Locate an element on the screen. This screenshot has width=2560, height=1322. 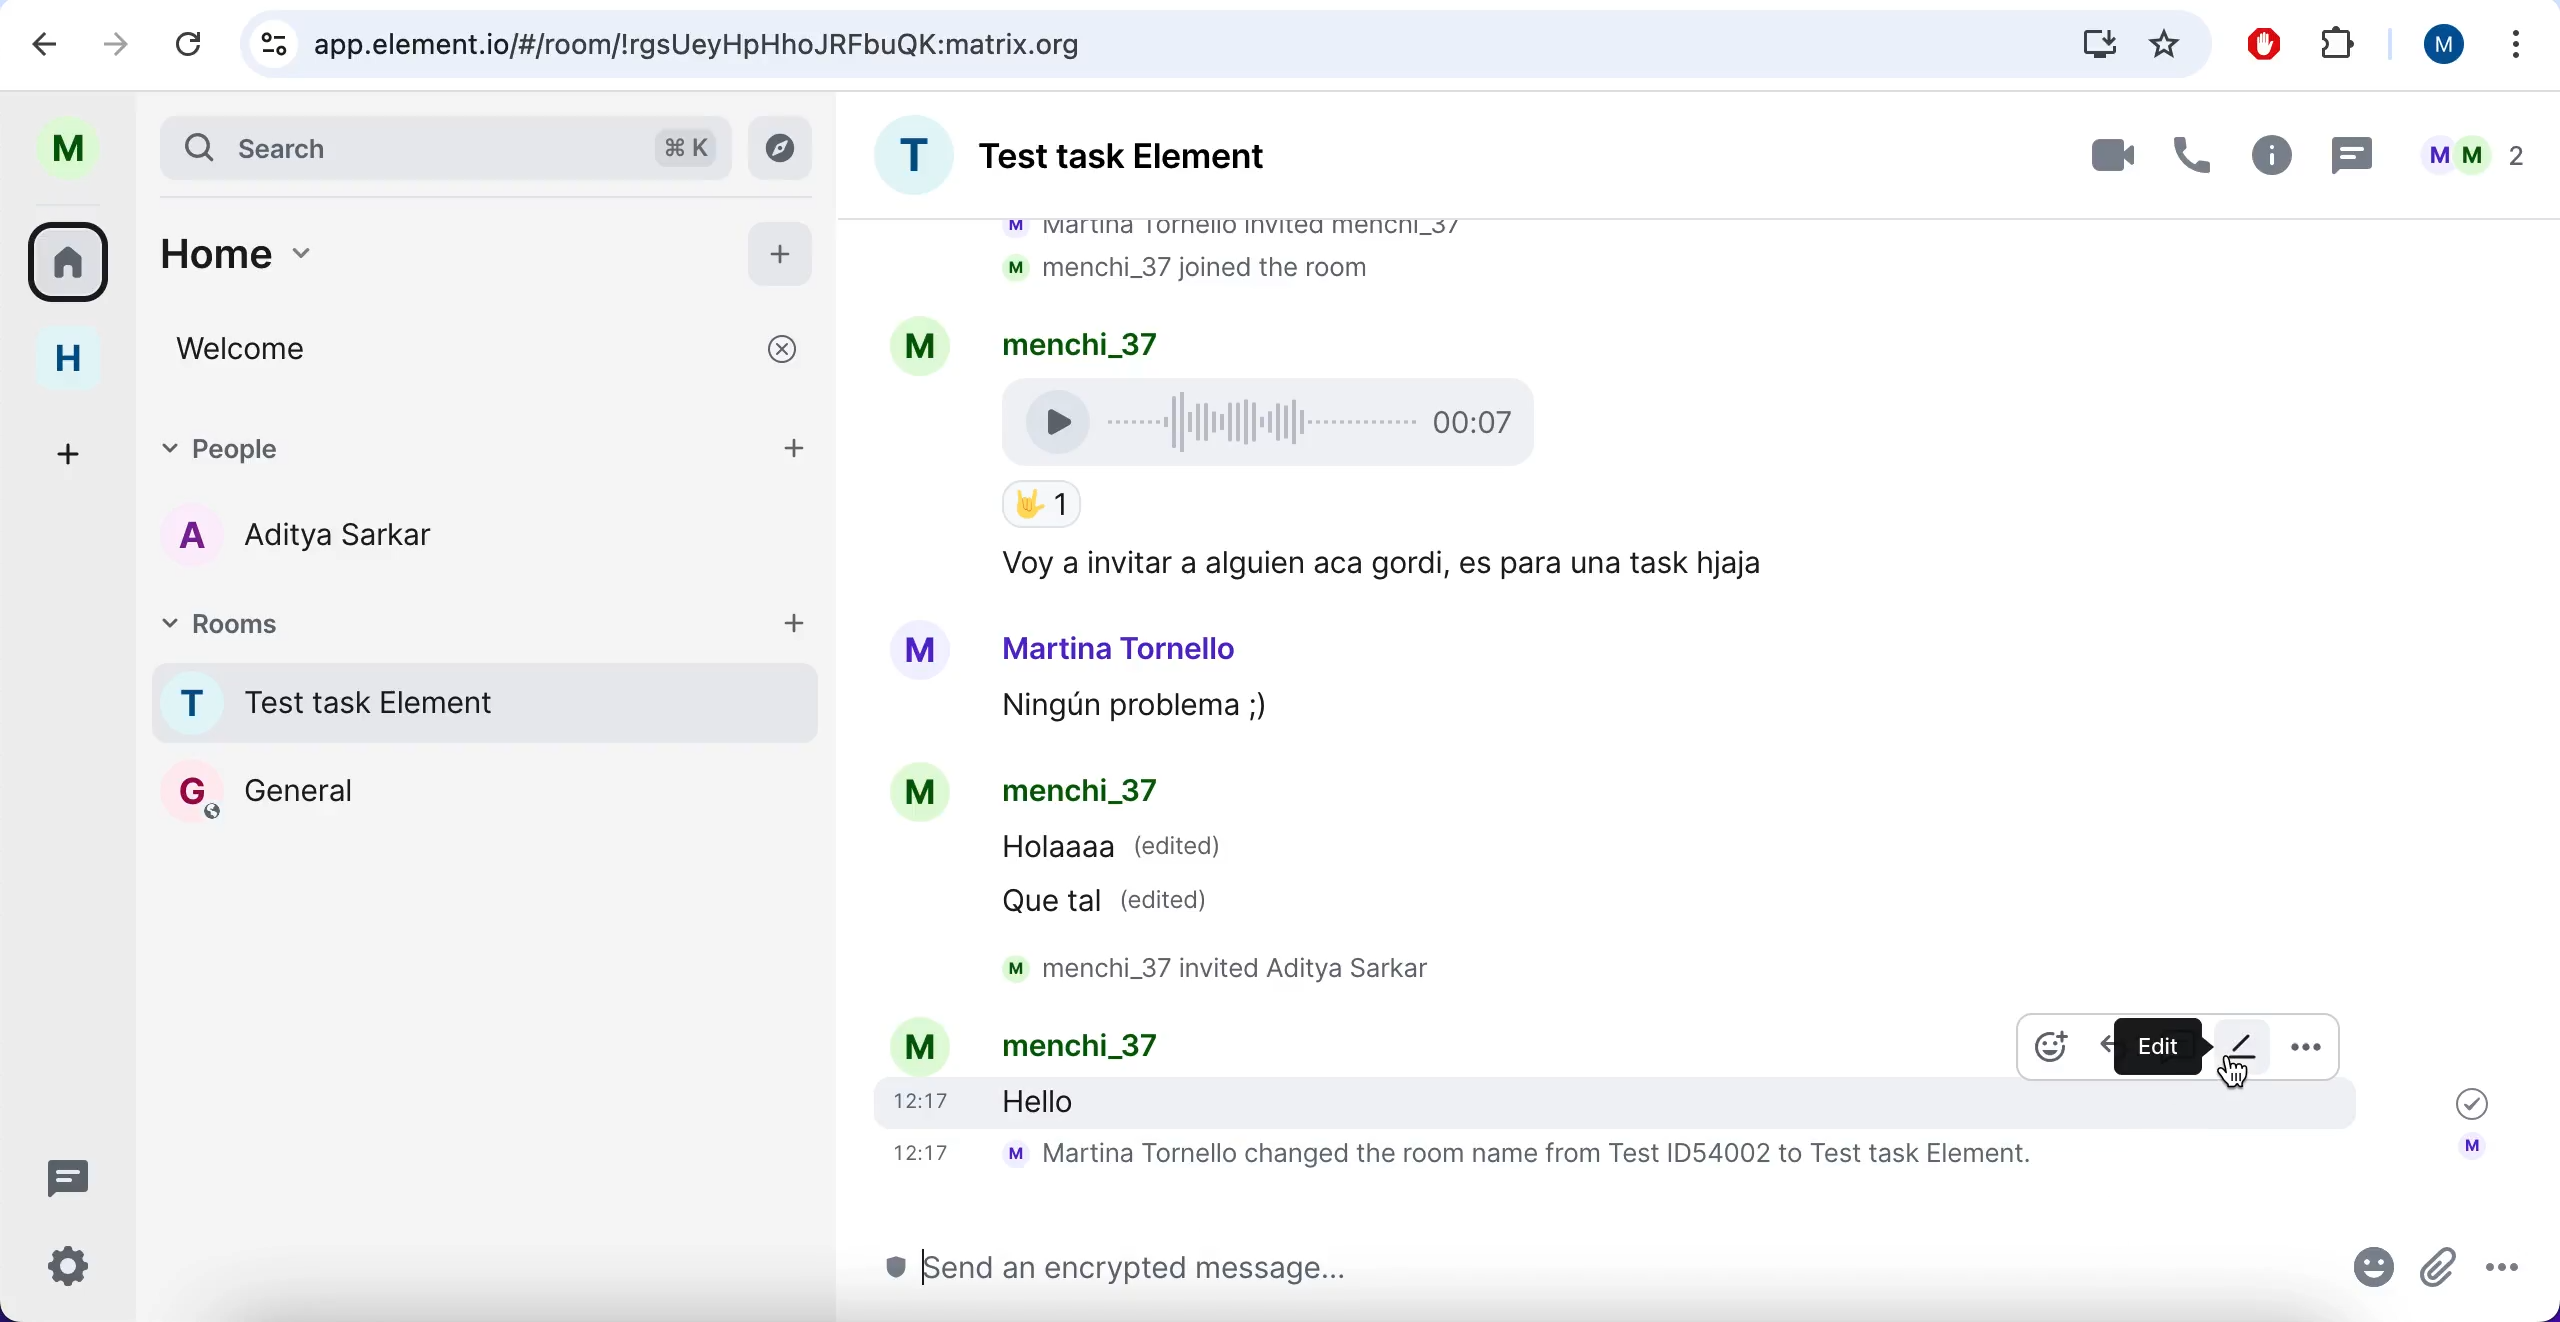
reload current page is located at coordinates (197, 43).